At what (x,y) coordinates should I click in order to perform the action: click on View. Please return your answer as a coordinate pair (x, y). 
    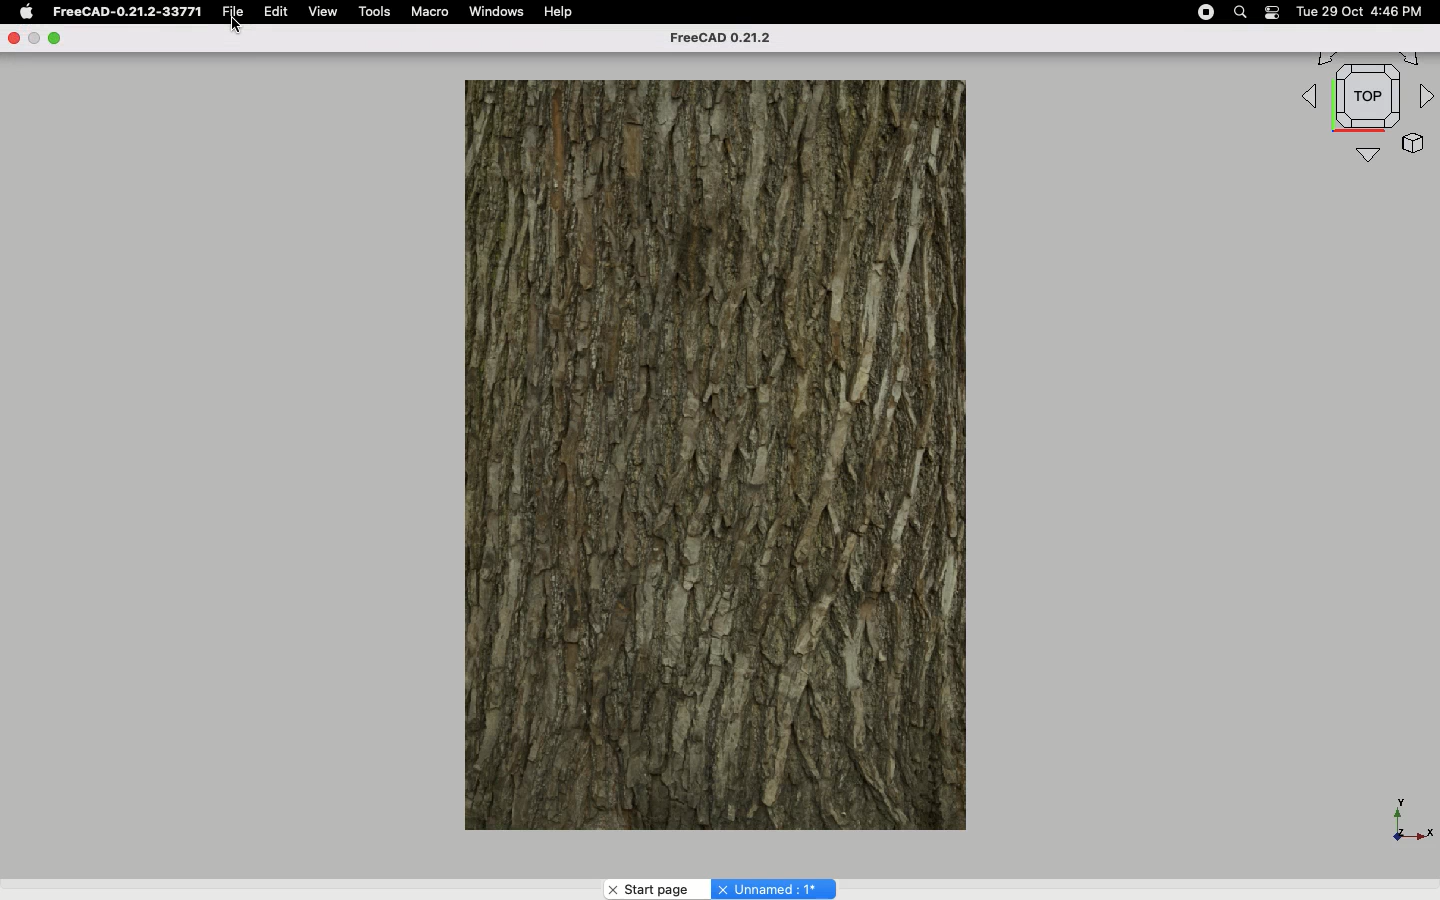
    Looking at the image, I should click on (323, 12).